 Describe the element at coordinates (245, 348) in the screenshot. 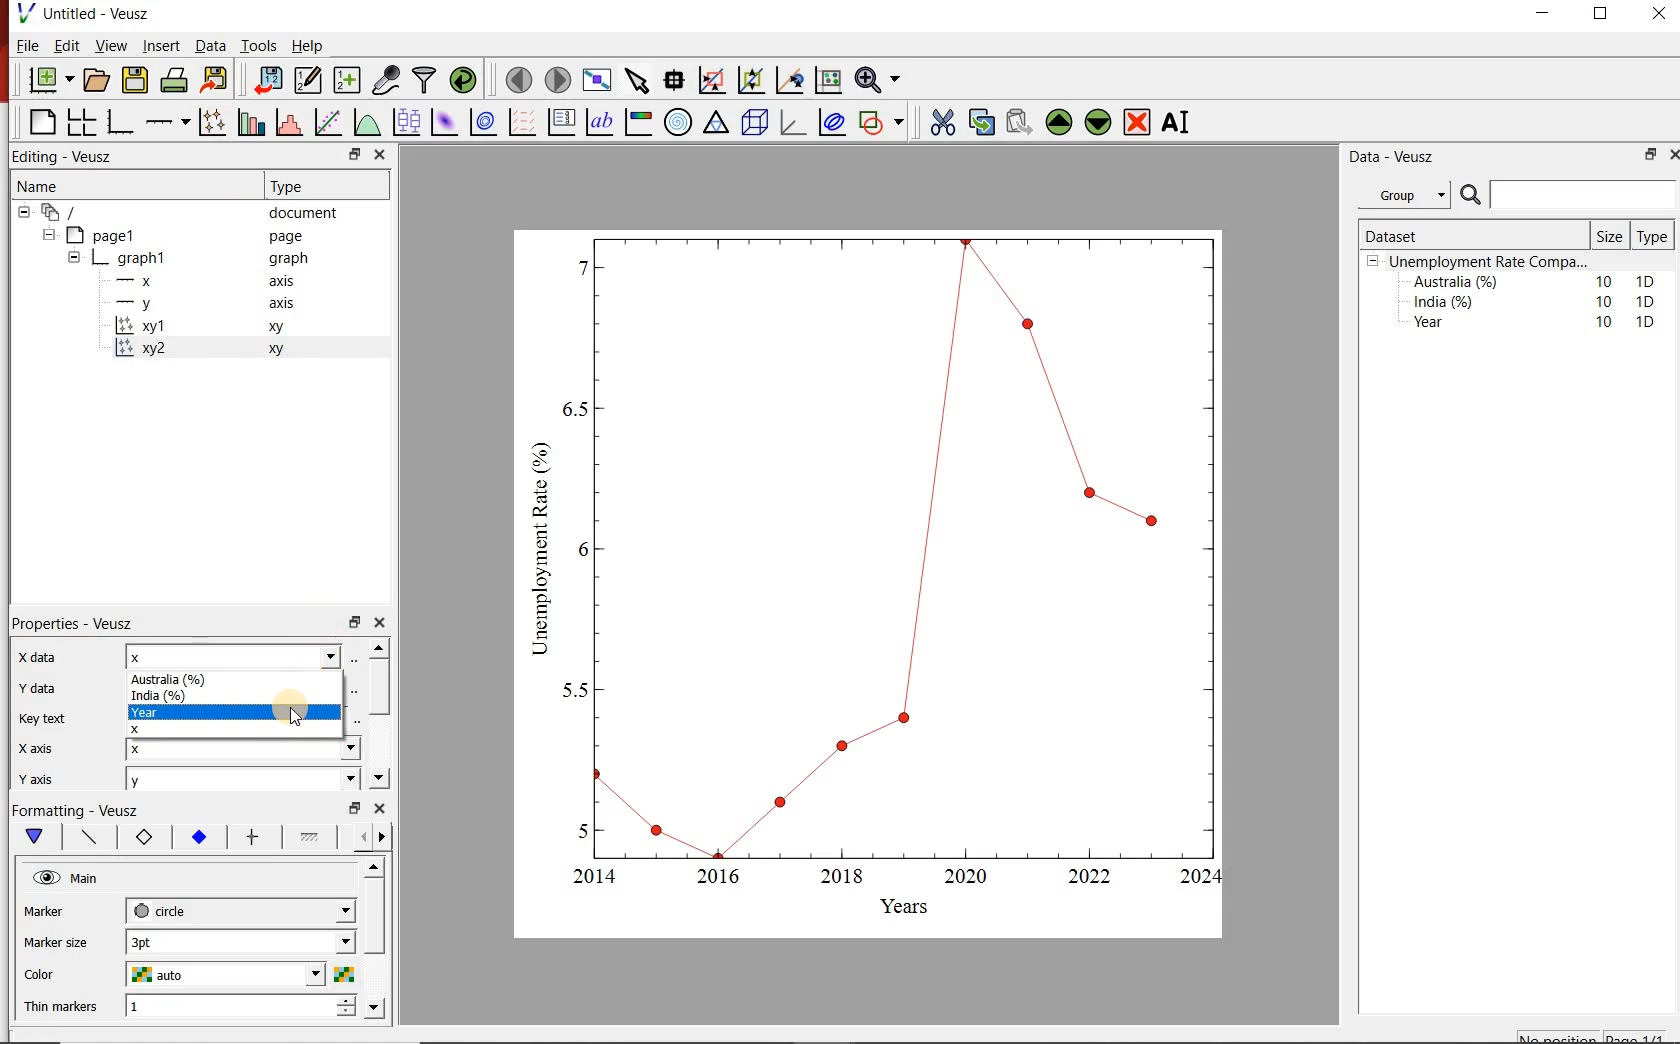

I see `xy2 xy` at that location.